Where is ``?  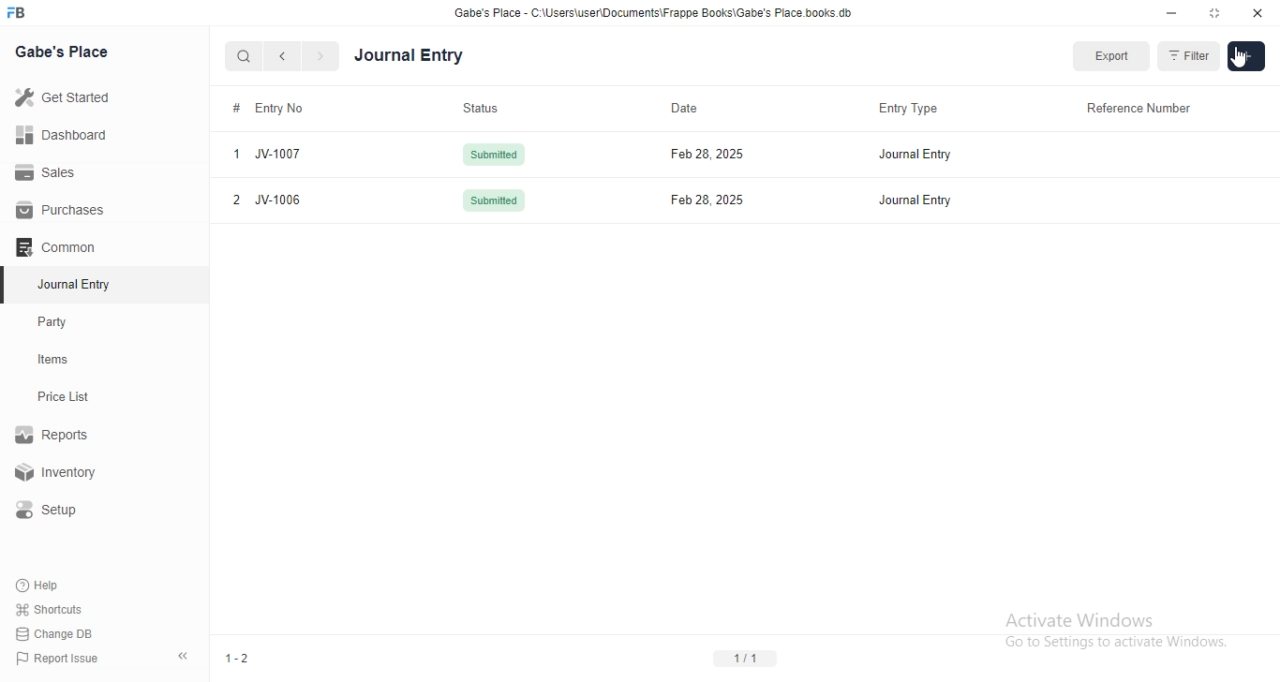
 is located at coordinates (685, 106).